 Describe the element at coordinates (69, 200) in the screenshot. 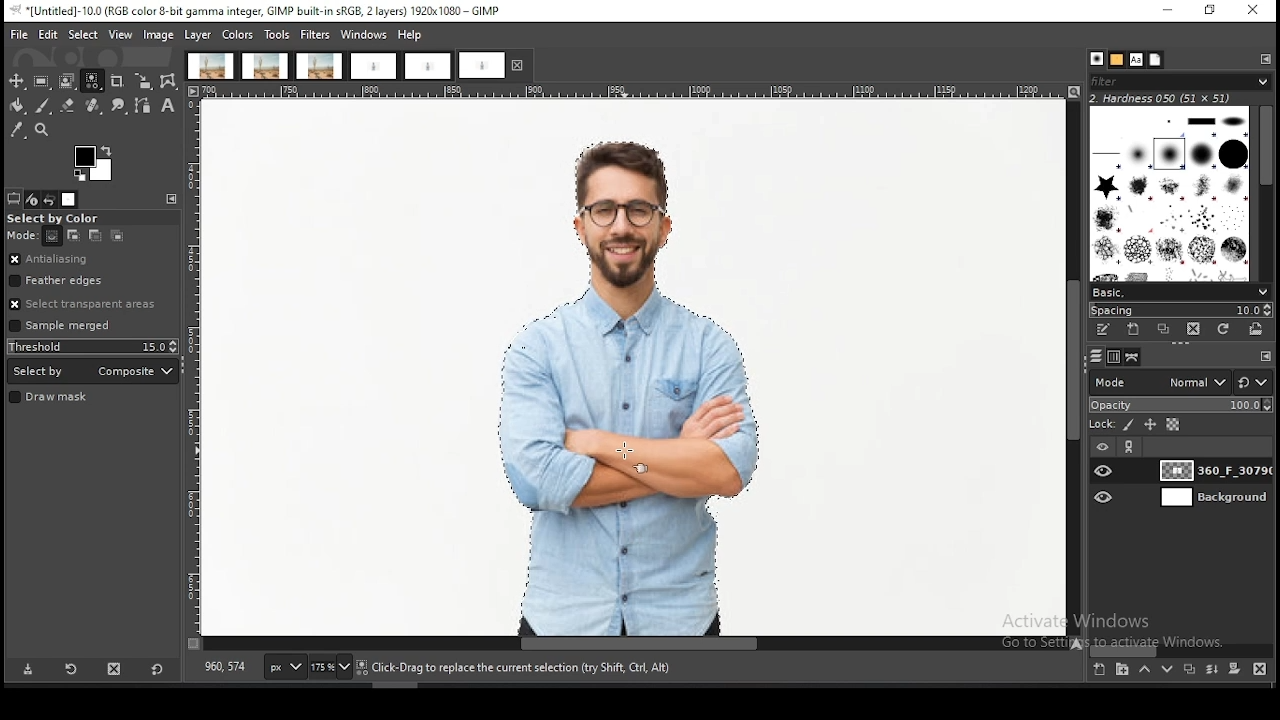

I see `images` at that location.